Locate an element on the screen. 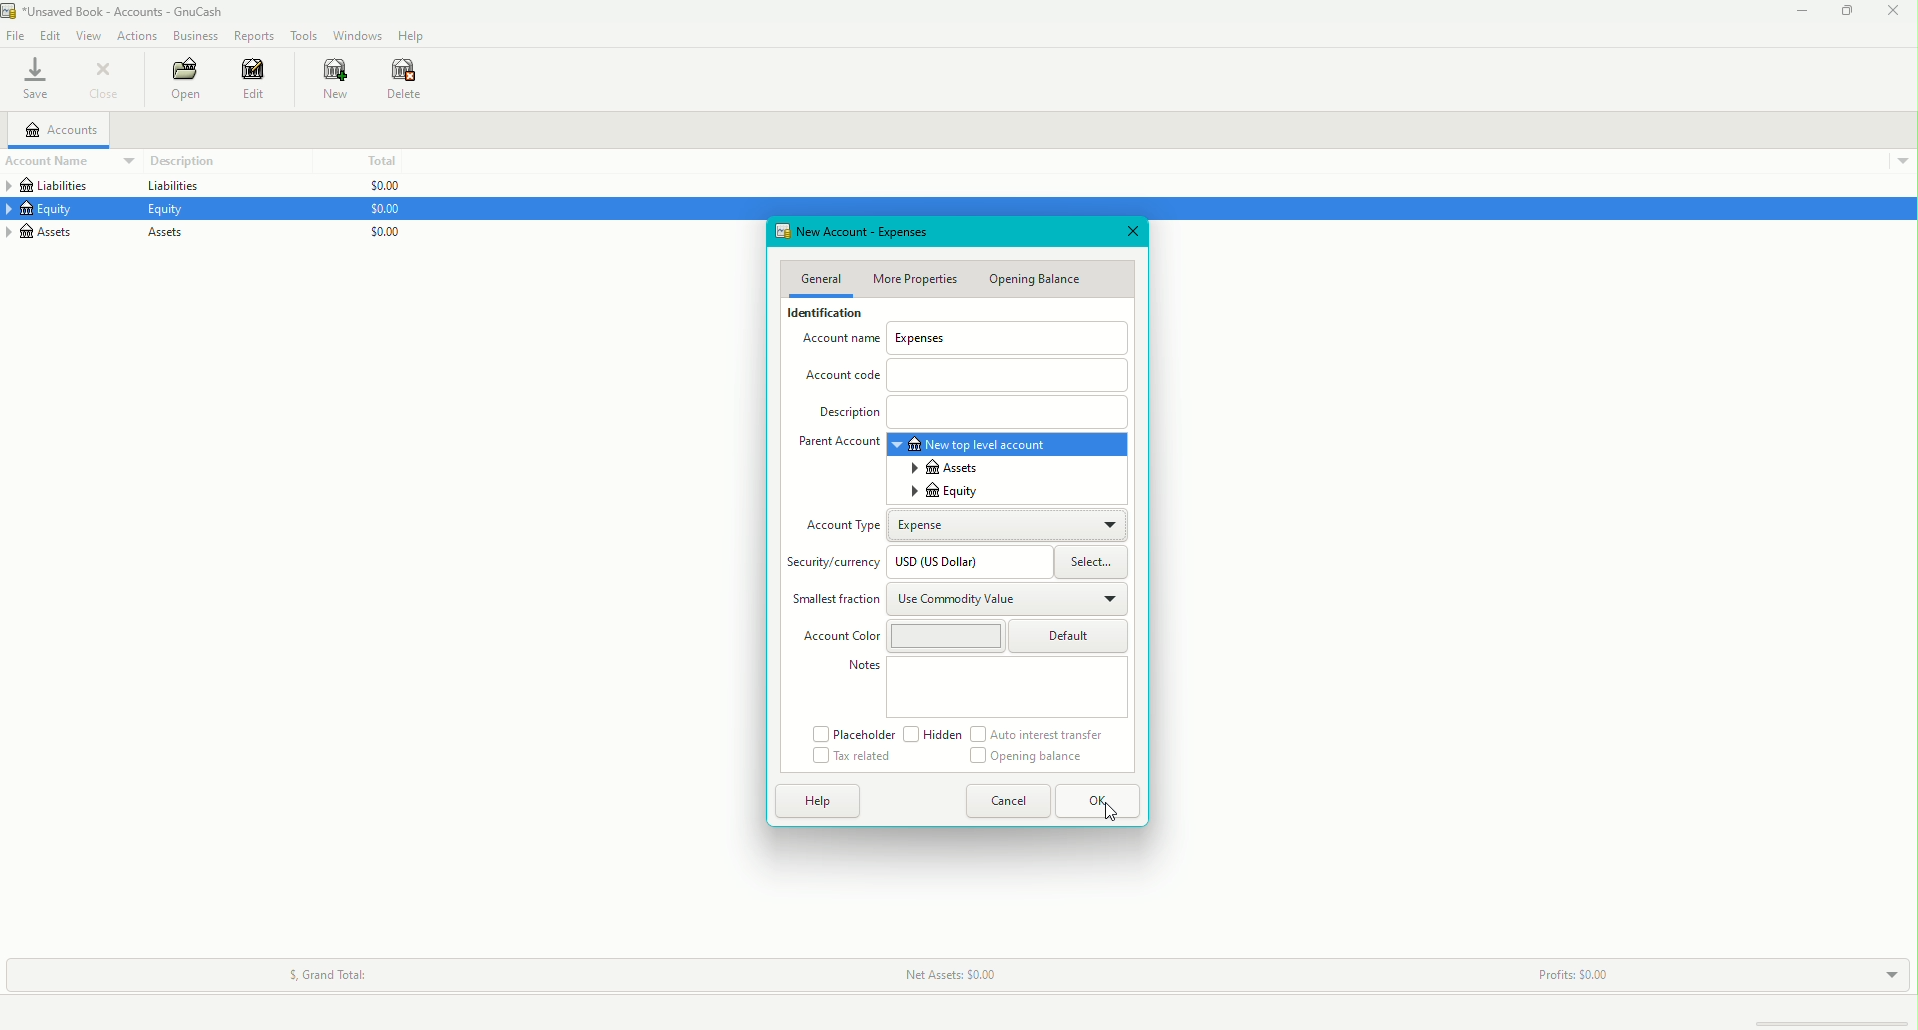  Help is located at coordinates (824, 803).